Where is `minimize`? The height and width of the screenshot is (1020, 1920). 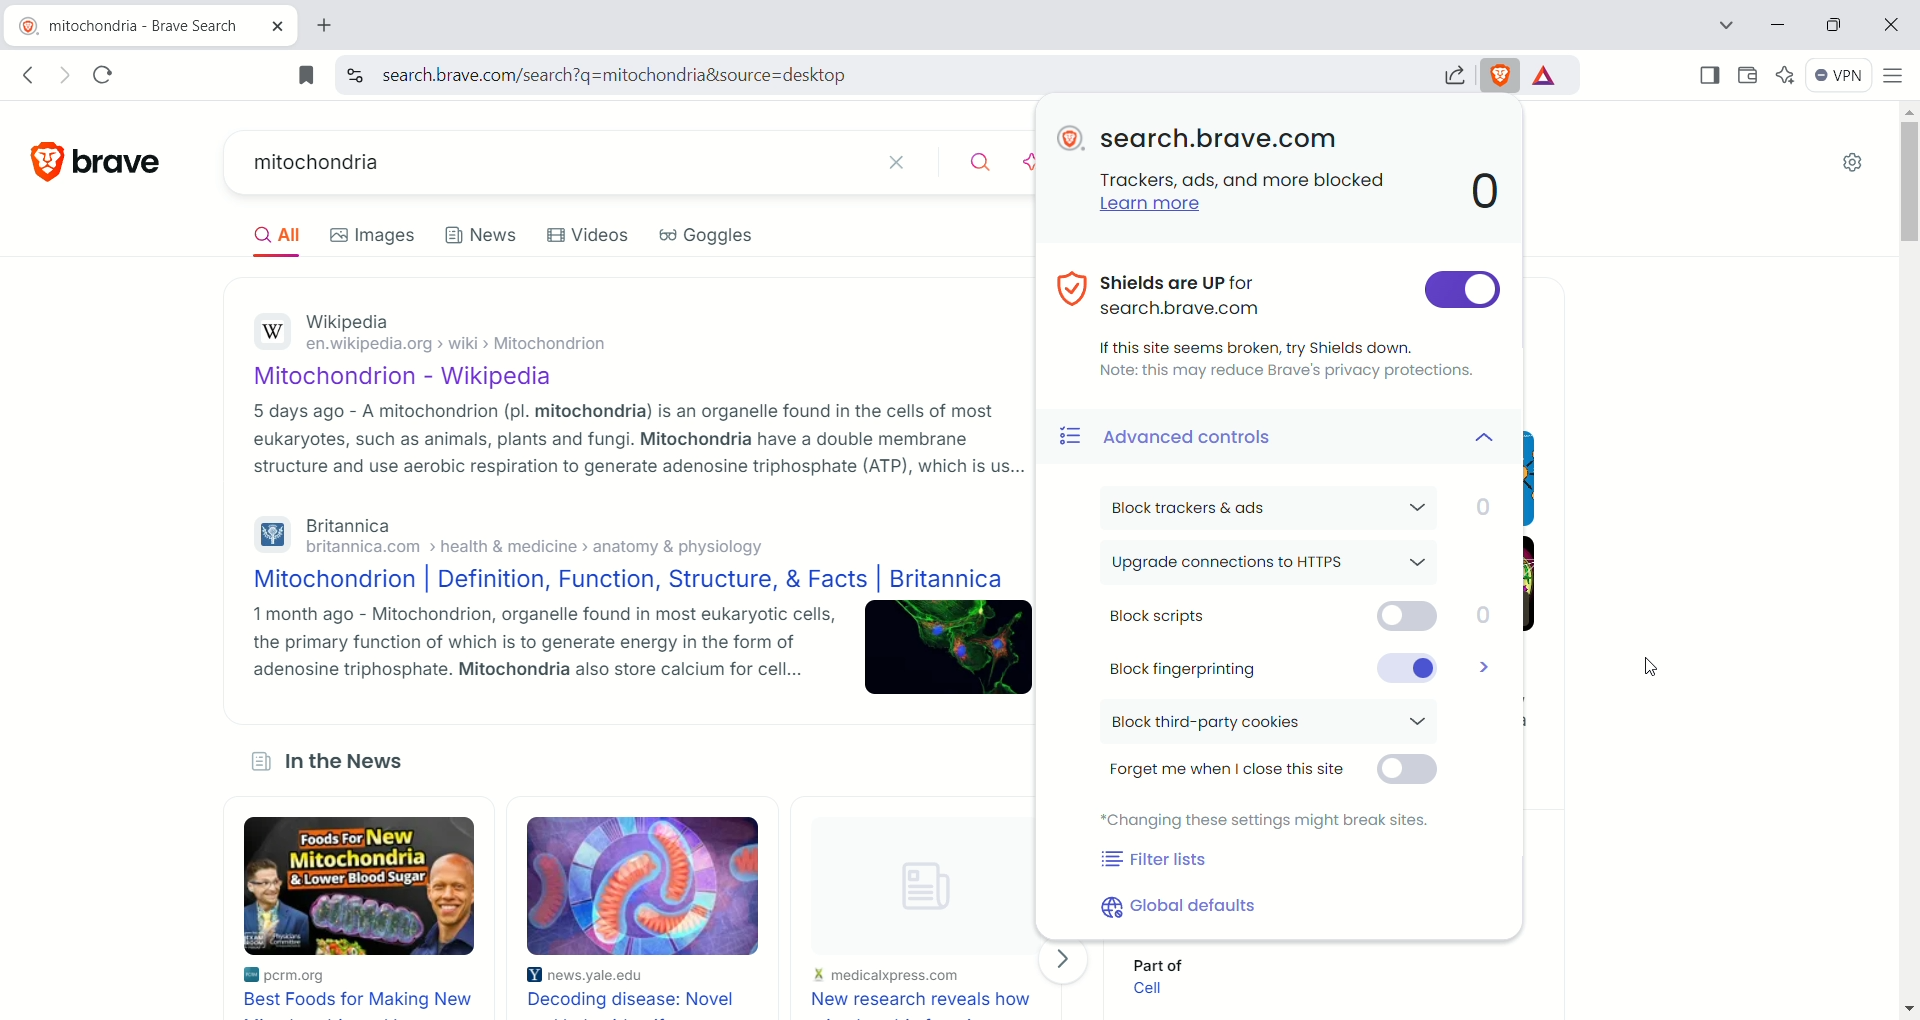 minimize is located at coordinates (1784, 23).